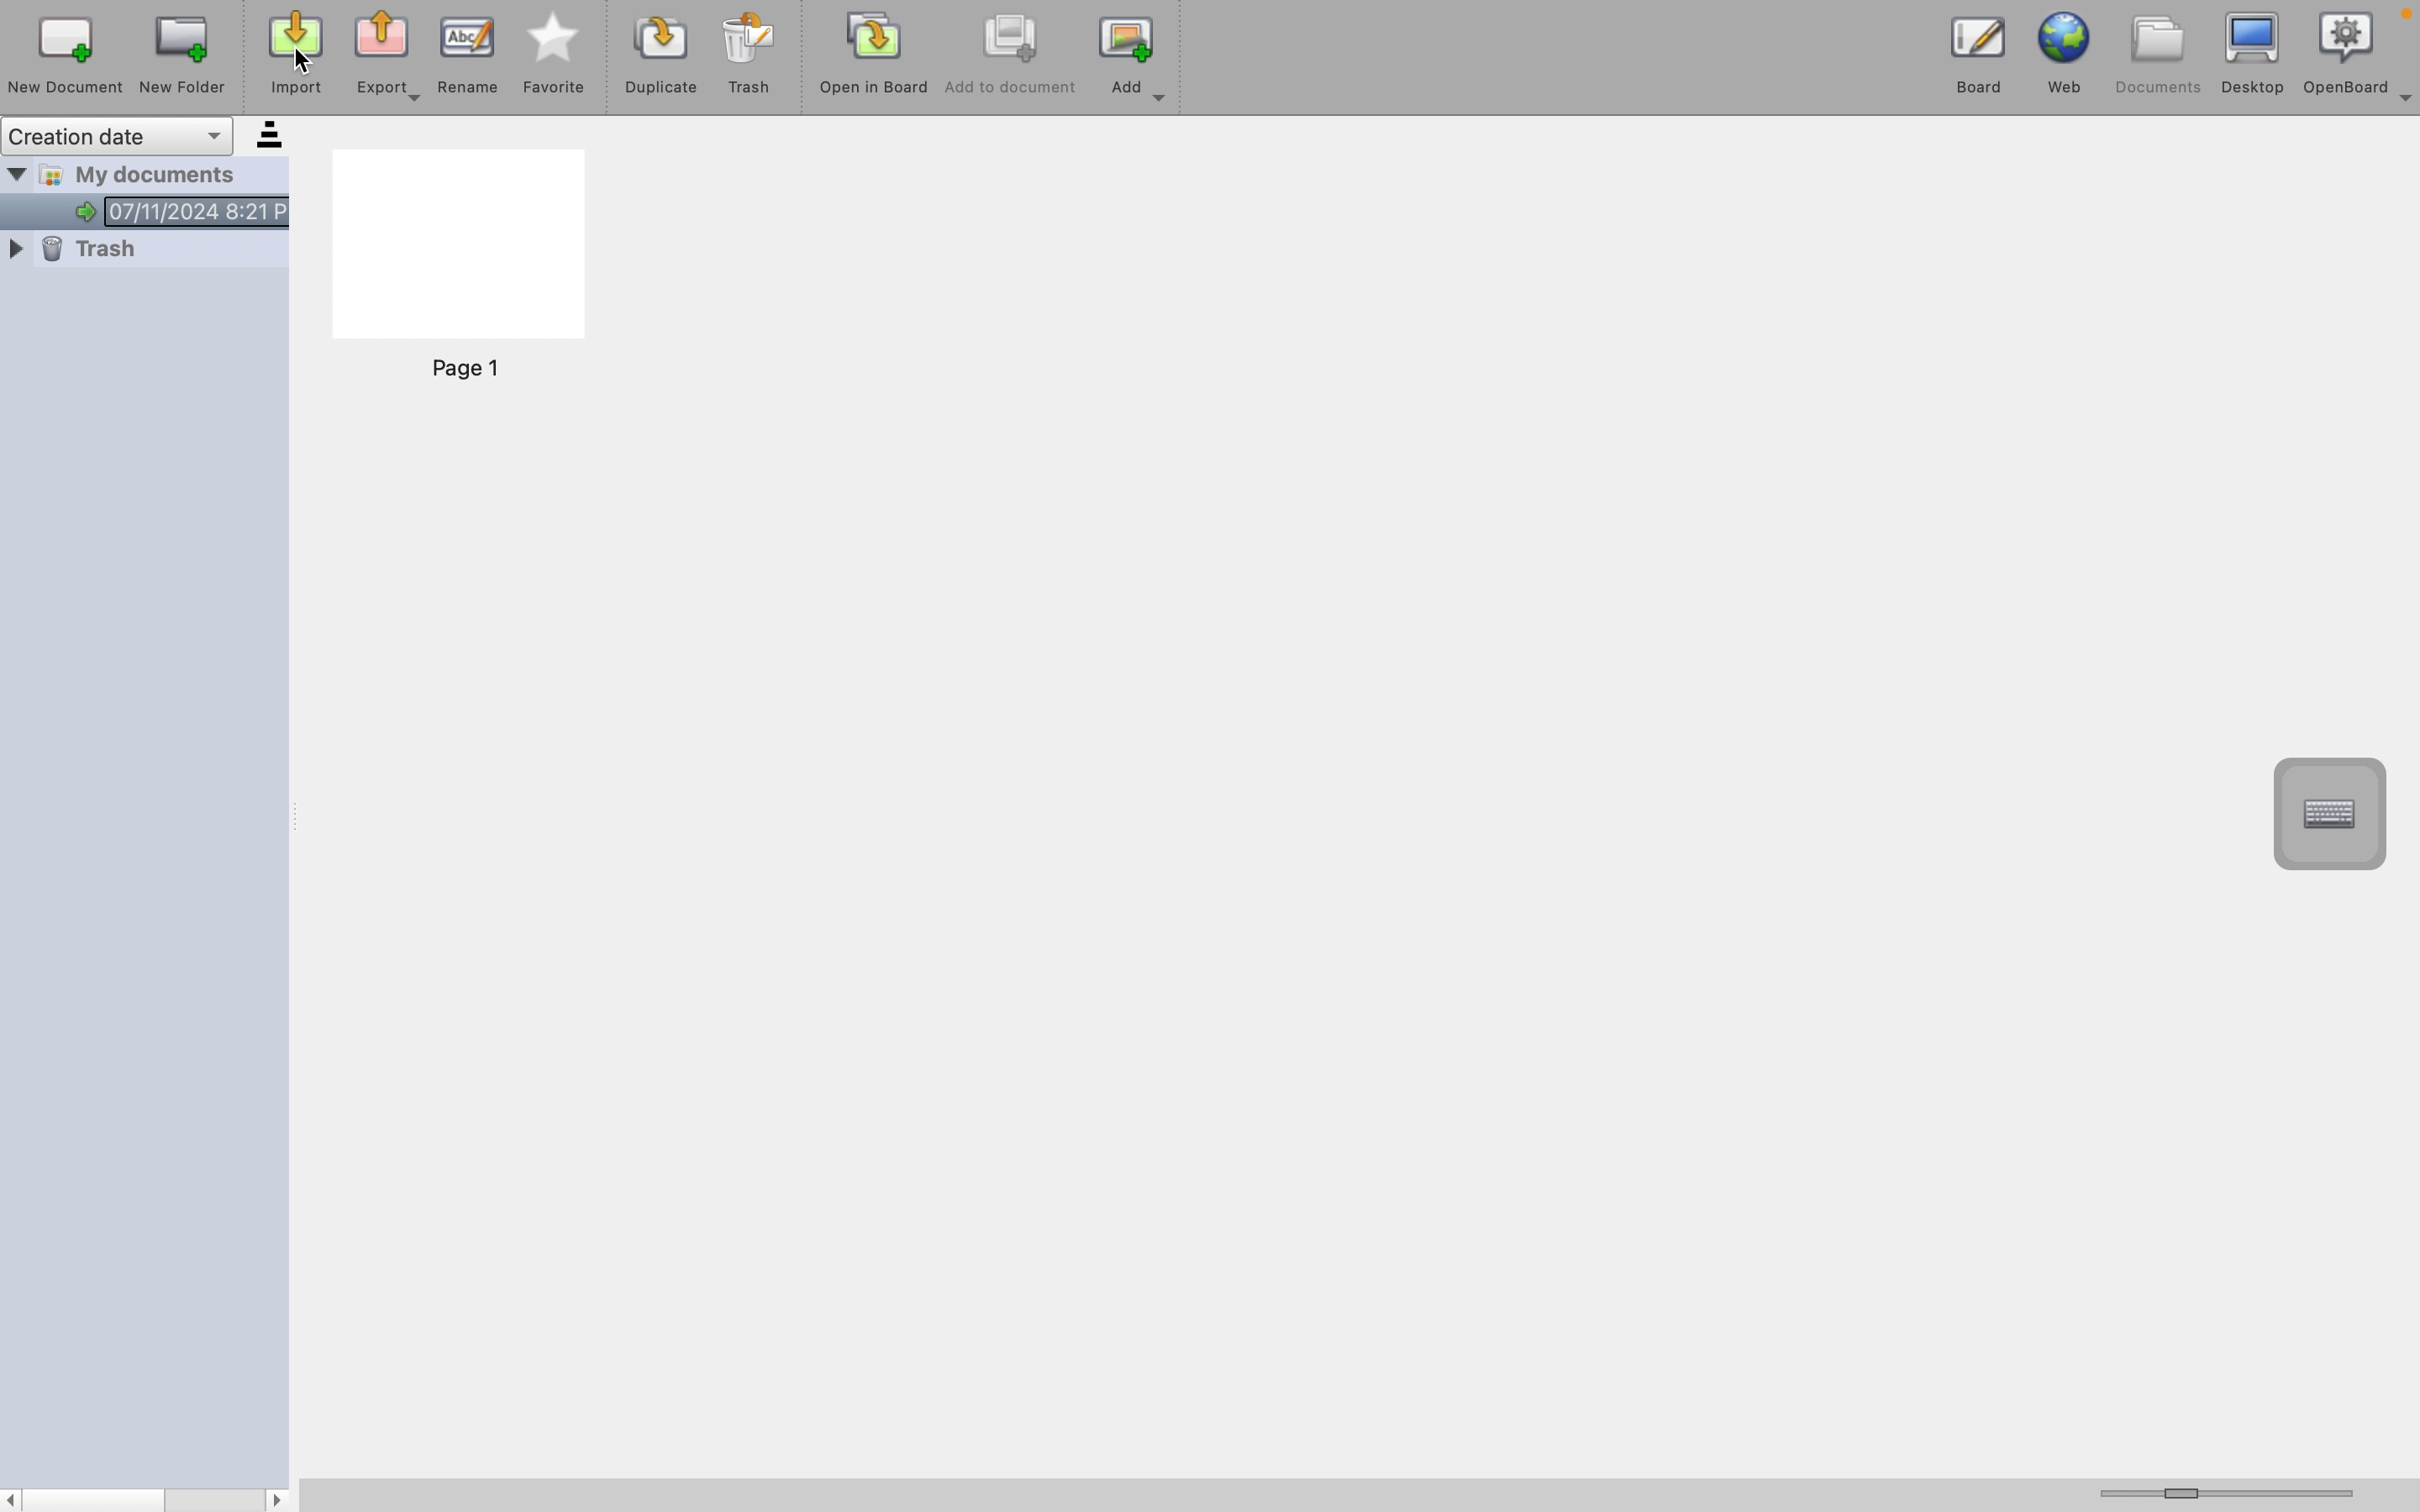 The image size is (2420, 1512). I want to click on horizontal scroll, so click(2238, 1493).